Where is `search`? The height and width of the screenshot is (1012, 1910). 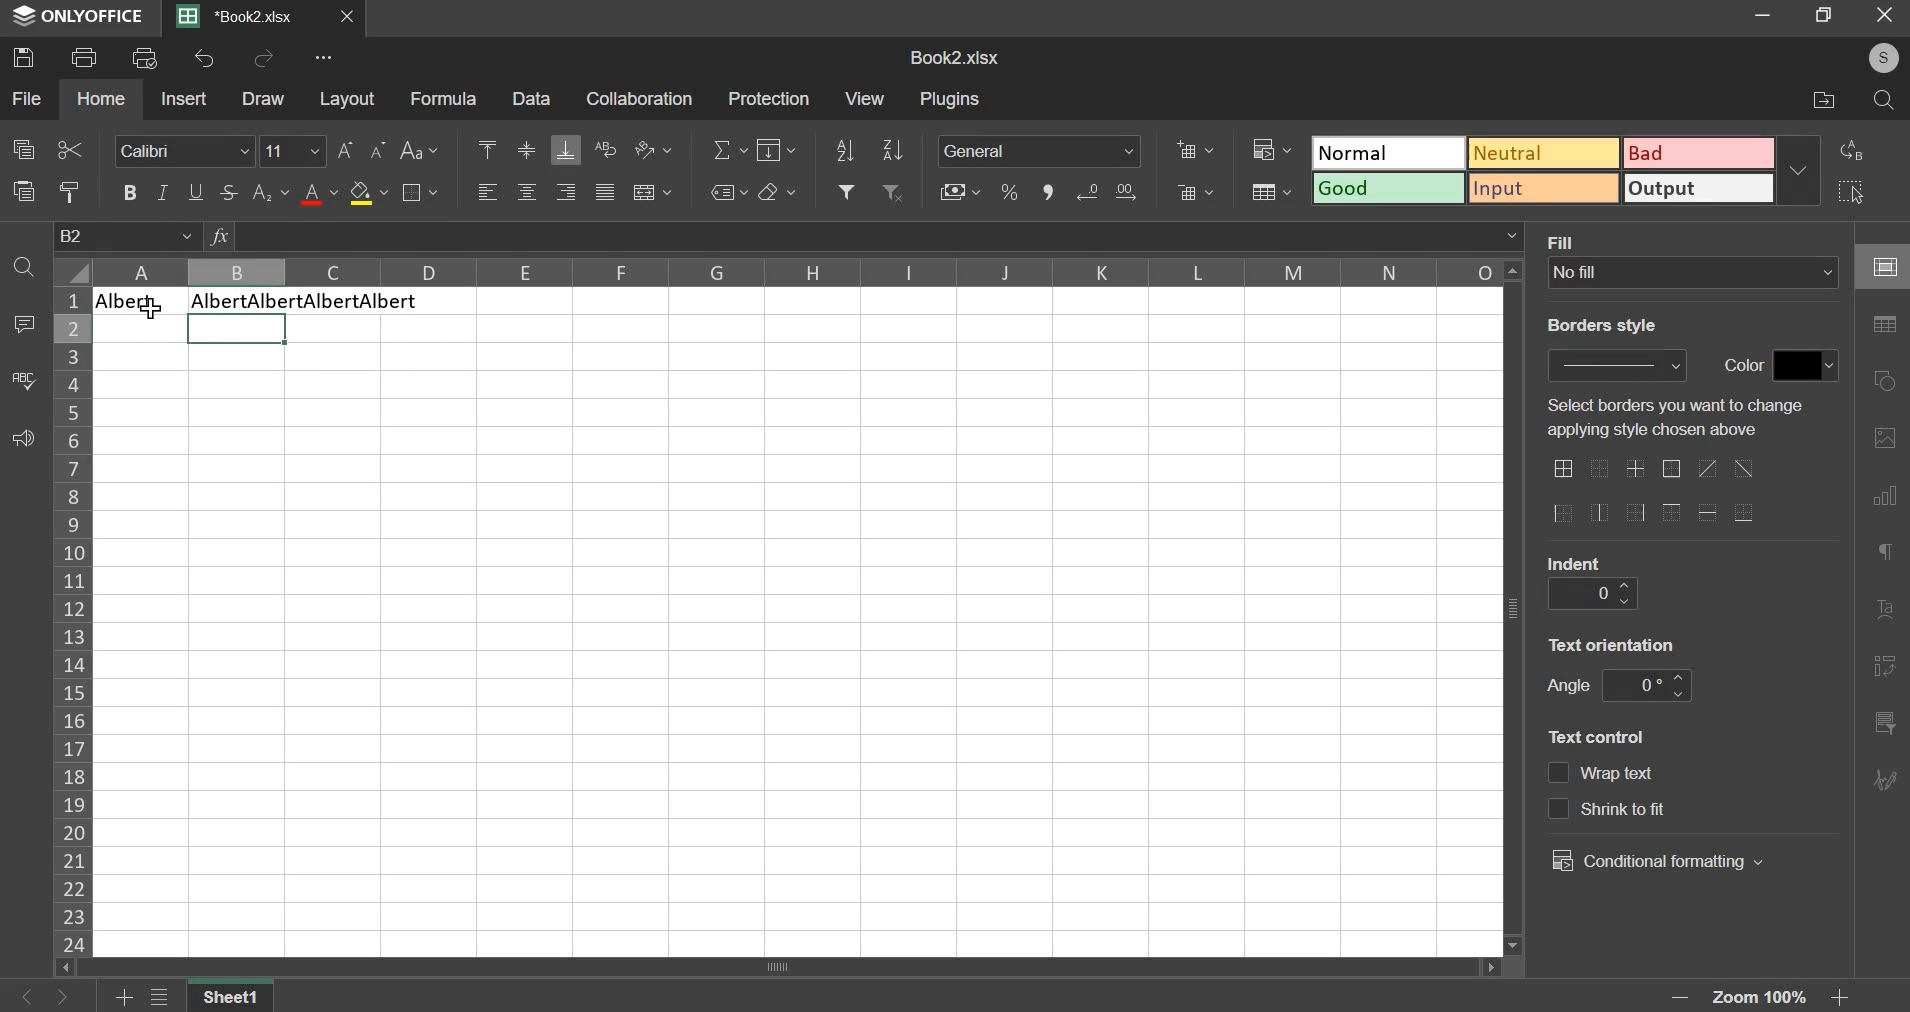 search is located at coordinates (1879, 98).